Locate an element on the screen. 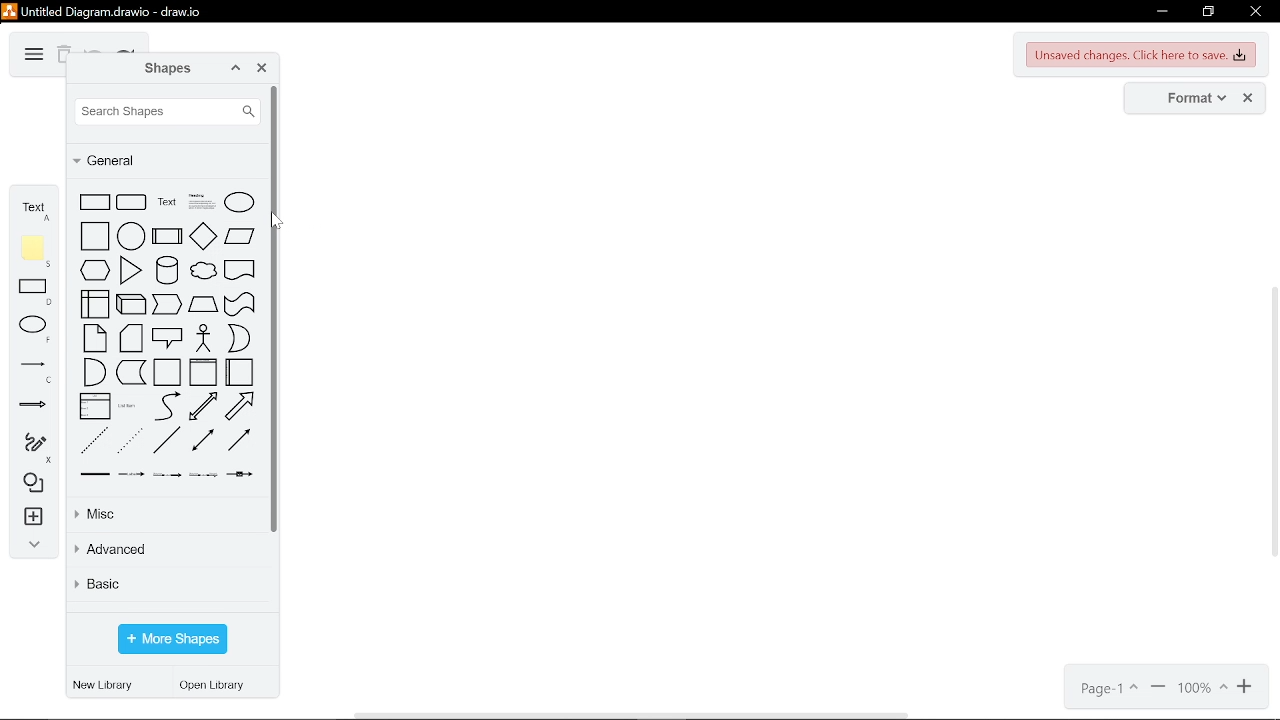 The image size is (1280, 720). mouse down is located at coordinates (279, 221).